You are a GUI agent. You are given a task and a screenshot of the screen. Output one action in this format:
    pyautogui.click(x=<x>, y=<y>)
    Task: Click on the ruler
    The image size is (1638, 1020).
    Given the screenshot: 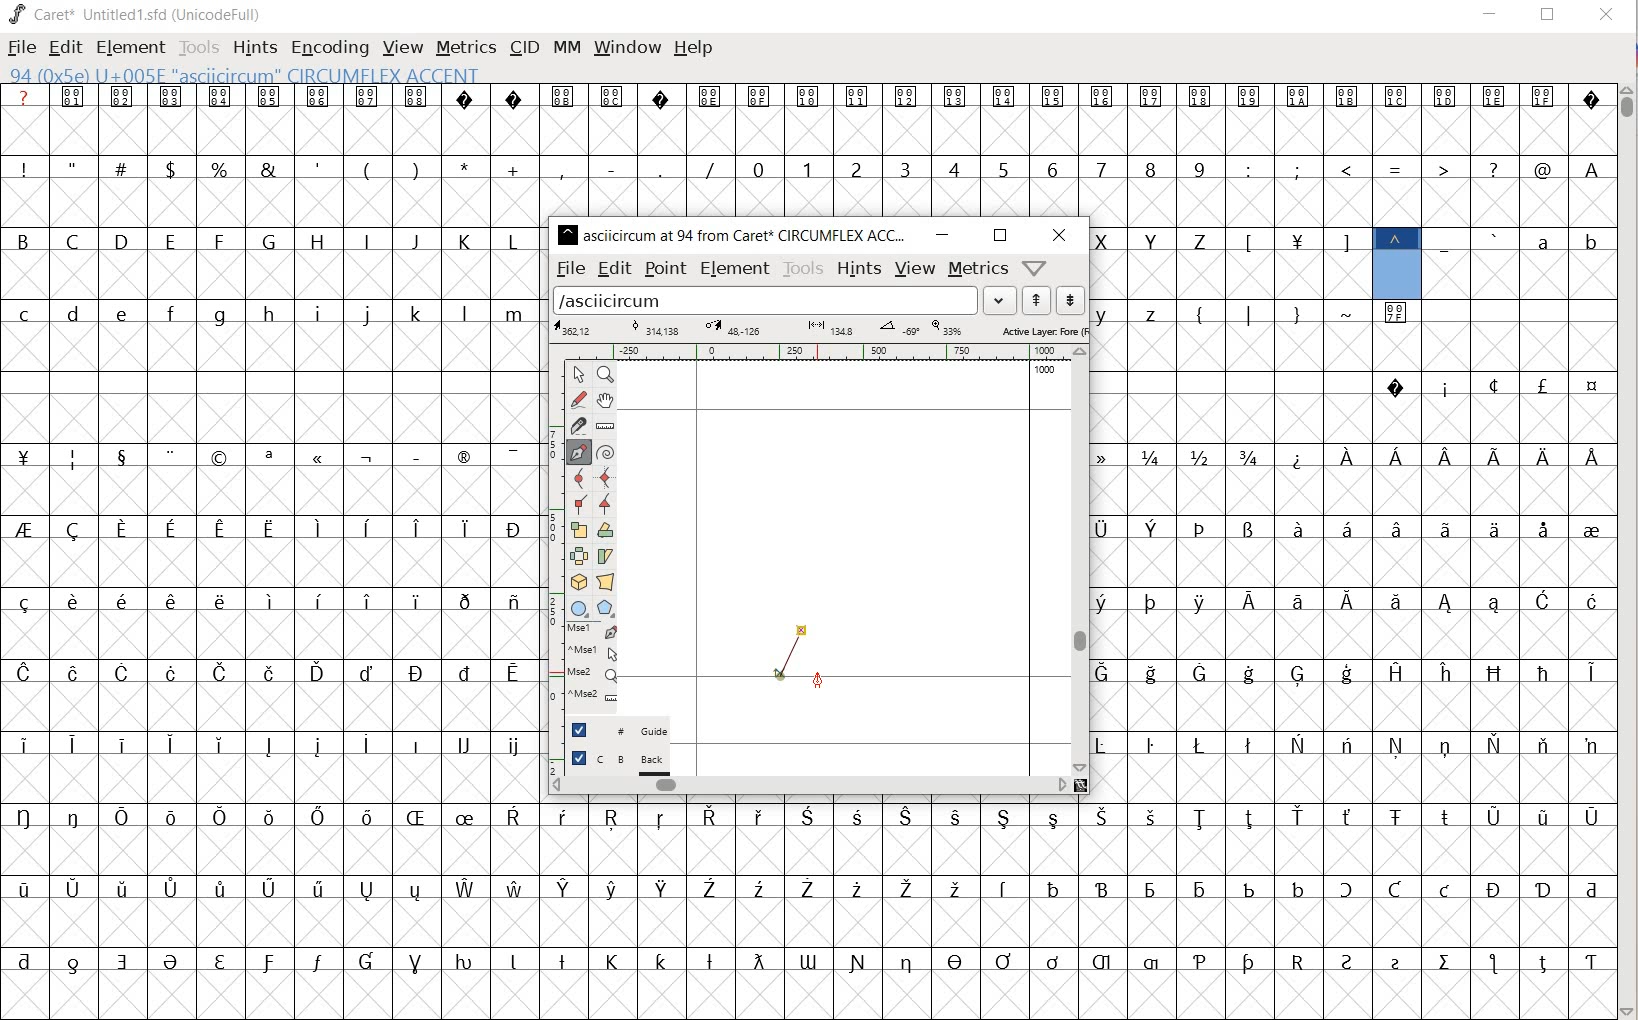 What is the action you would take?
    pyautogui.click(x=816, y=352)
    